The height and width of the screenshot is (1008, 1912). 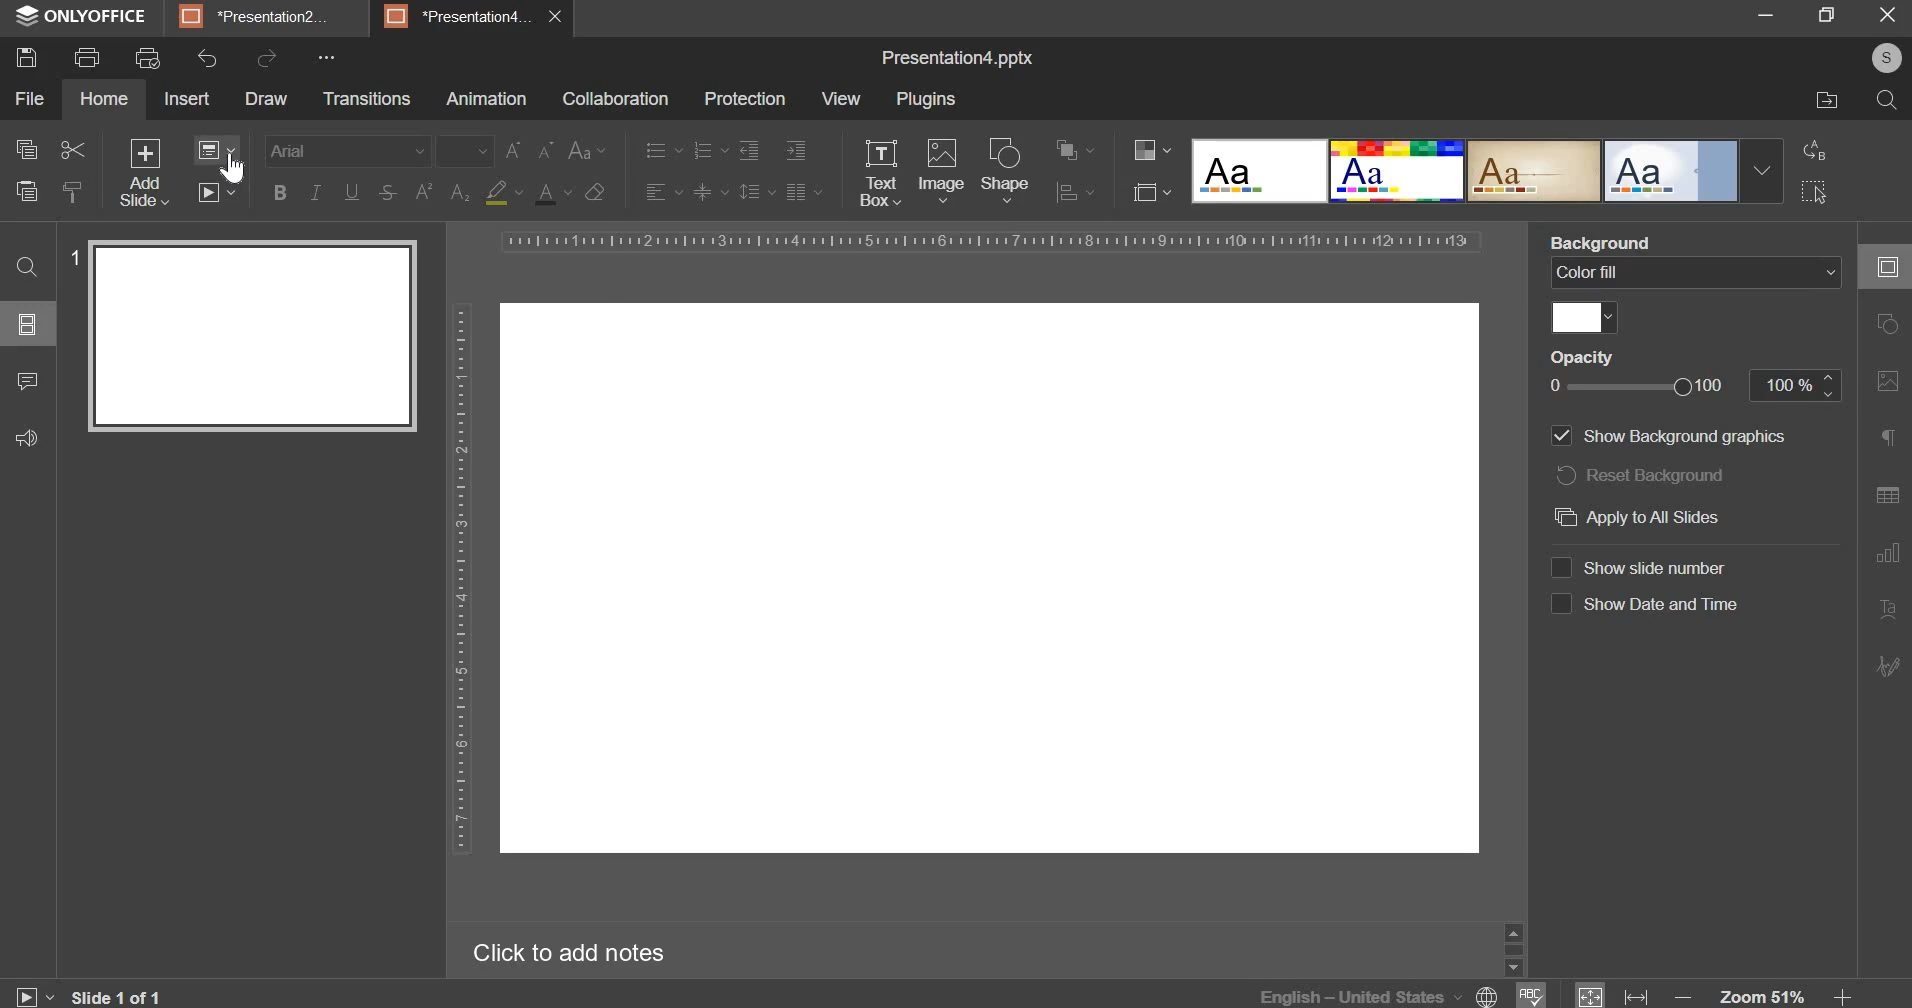 I want to click on numbering, so click(x=709, y=151).